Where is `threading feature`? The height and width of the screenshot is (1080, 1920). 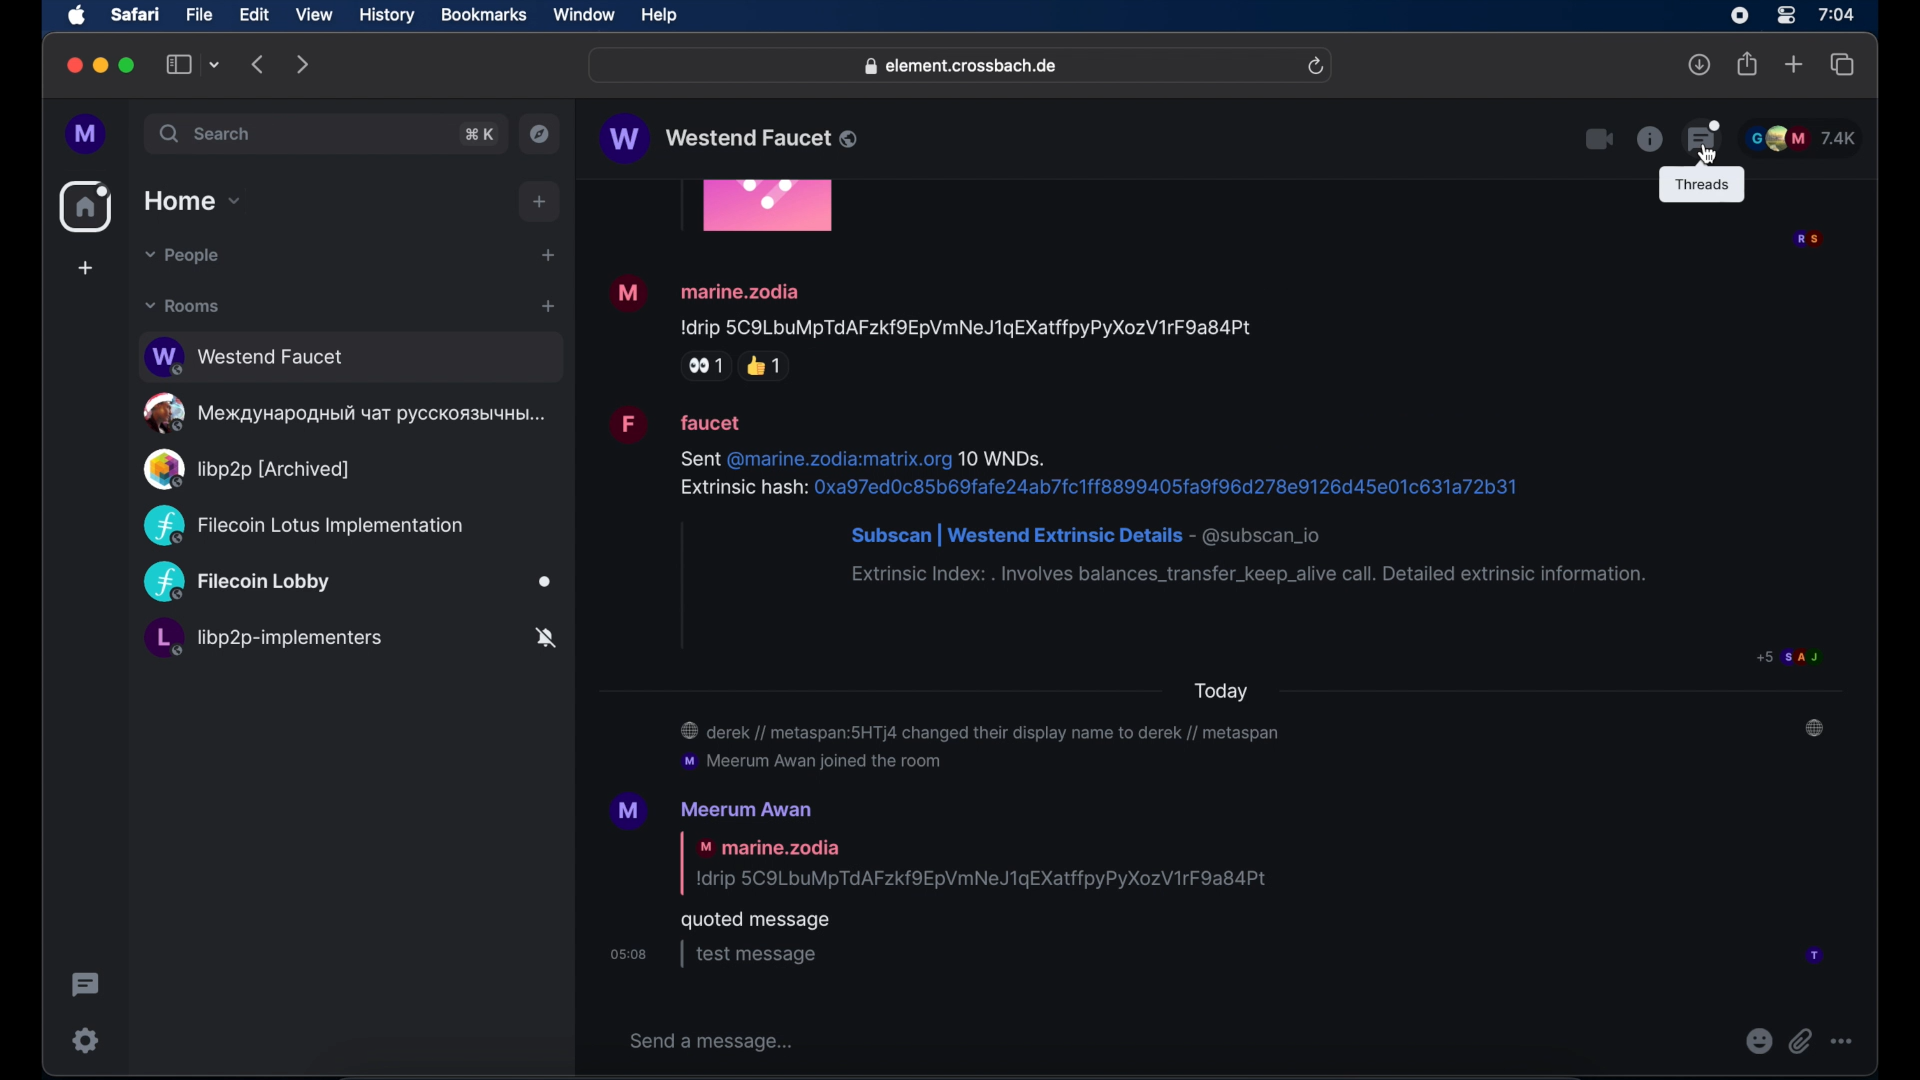
threading feature is located at coordinates (1703, 138).